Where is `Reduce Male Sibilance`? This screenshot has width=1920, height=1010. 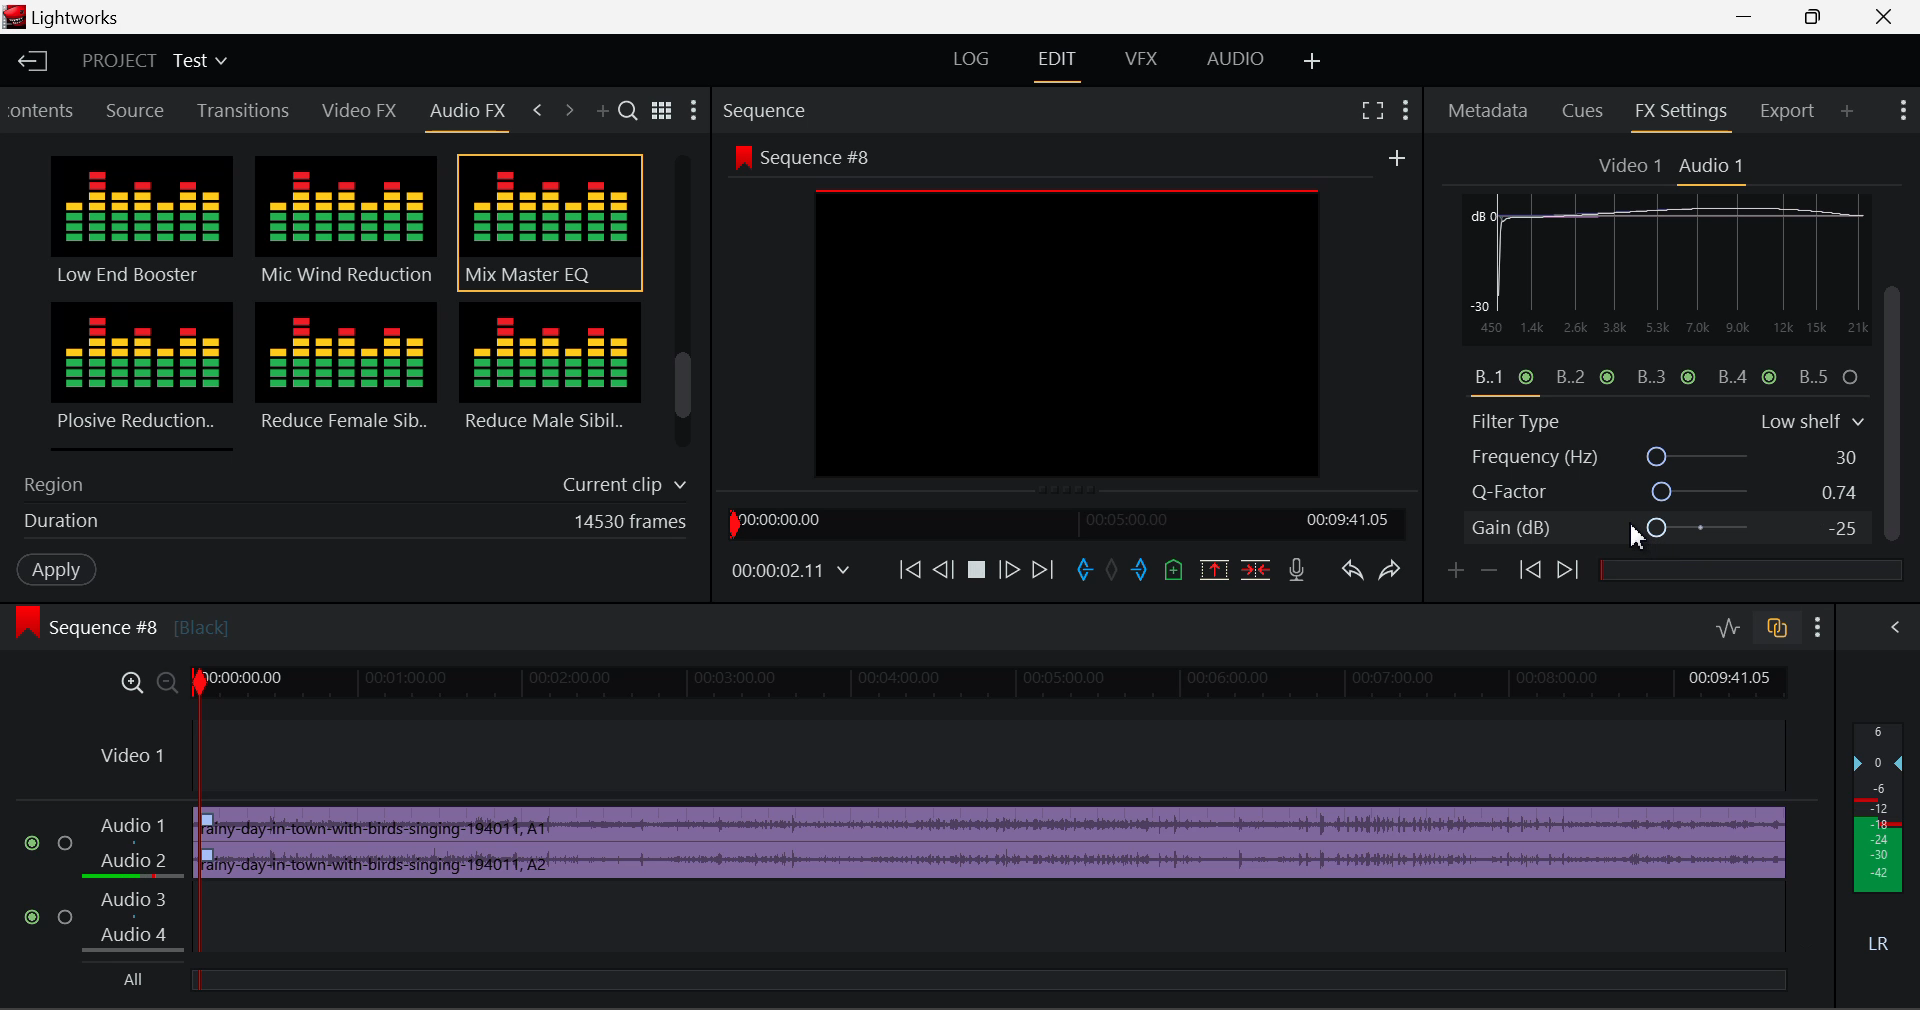
Reduce Male Sibilance is located at coordinates (548, 374).